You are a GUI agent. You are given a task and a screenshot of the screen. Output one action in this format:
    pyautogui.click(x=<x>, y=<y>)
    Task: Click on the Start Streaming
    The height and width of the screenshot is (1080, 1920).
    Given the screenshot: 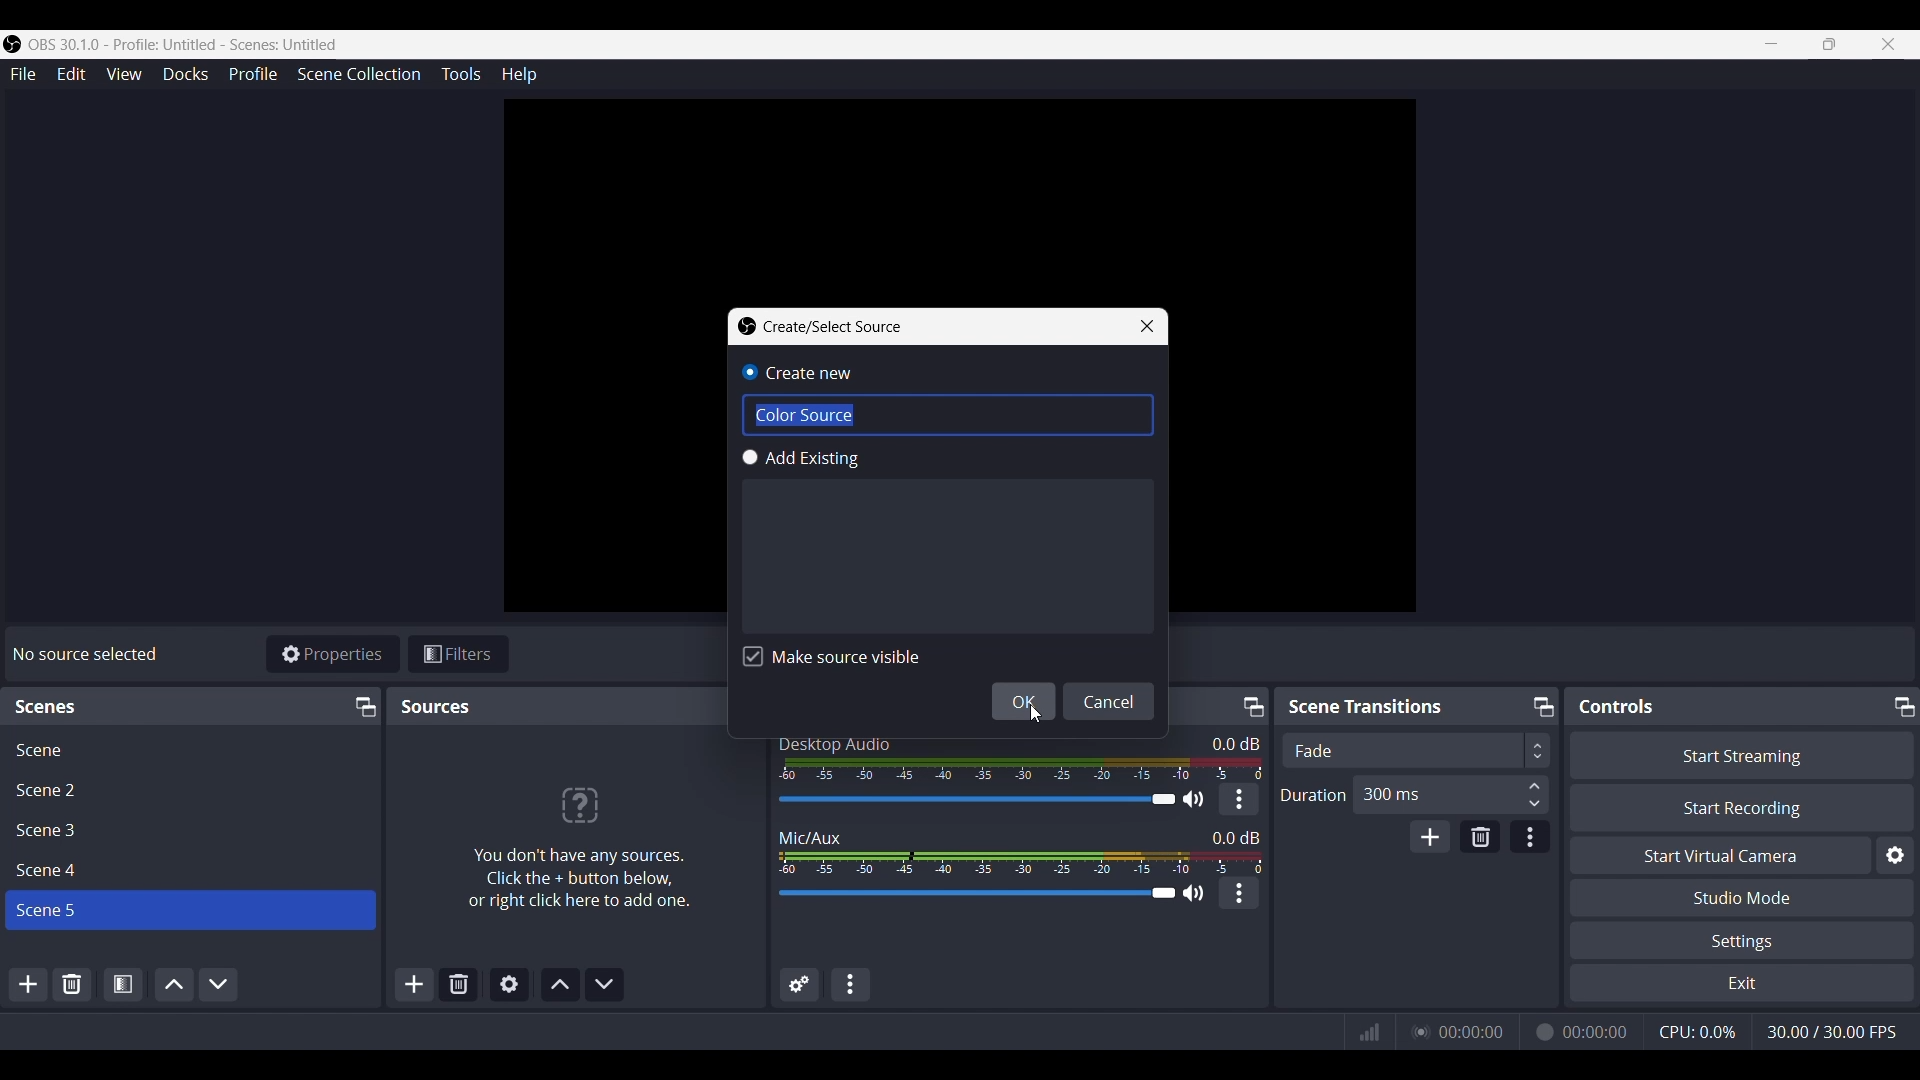 What is the action you would take?
    pyautogui.click(x=1739, y=753)
    